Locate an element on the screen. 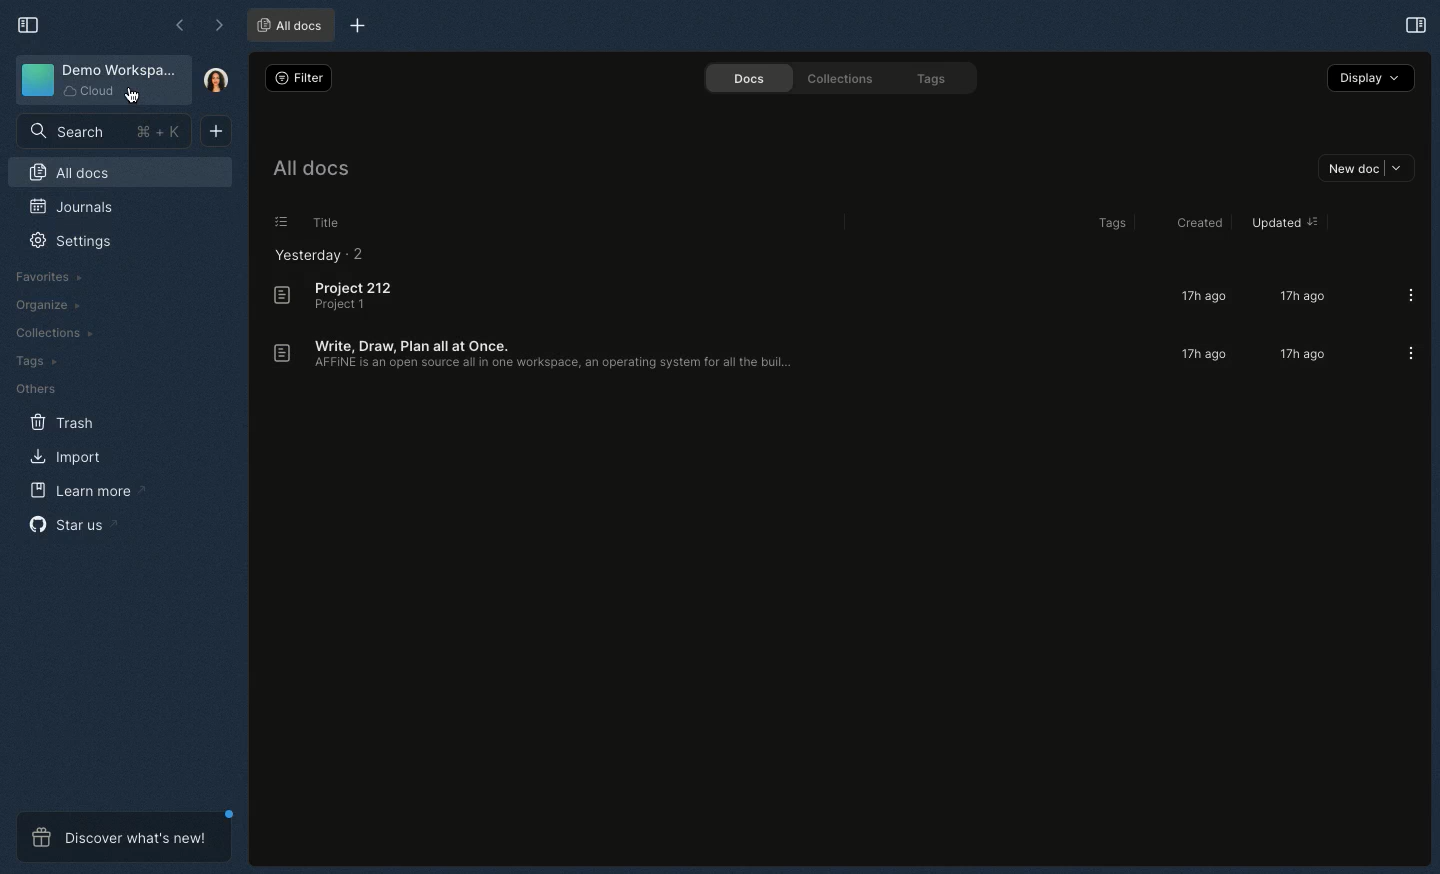 The image size is (1440, 874). Tags is located at coordinates (927, 78).